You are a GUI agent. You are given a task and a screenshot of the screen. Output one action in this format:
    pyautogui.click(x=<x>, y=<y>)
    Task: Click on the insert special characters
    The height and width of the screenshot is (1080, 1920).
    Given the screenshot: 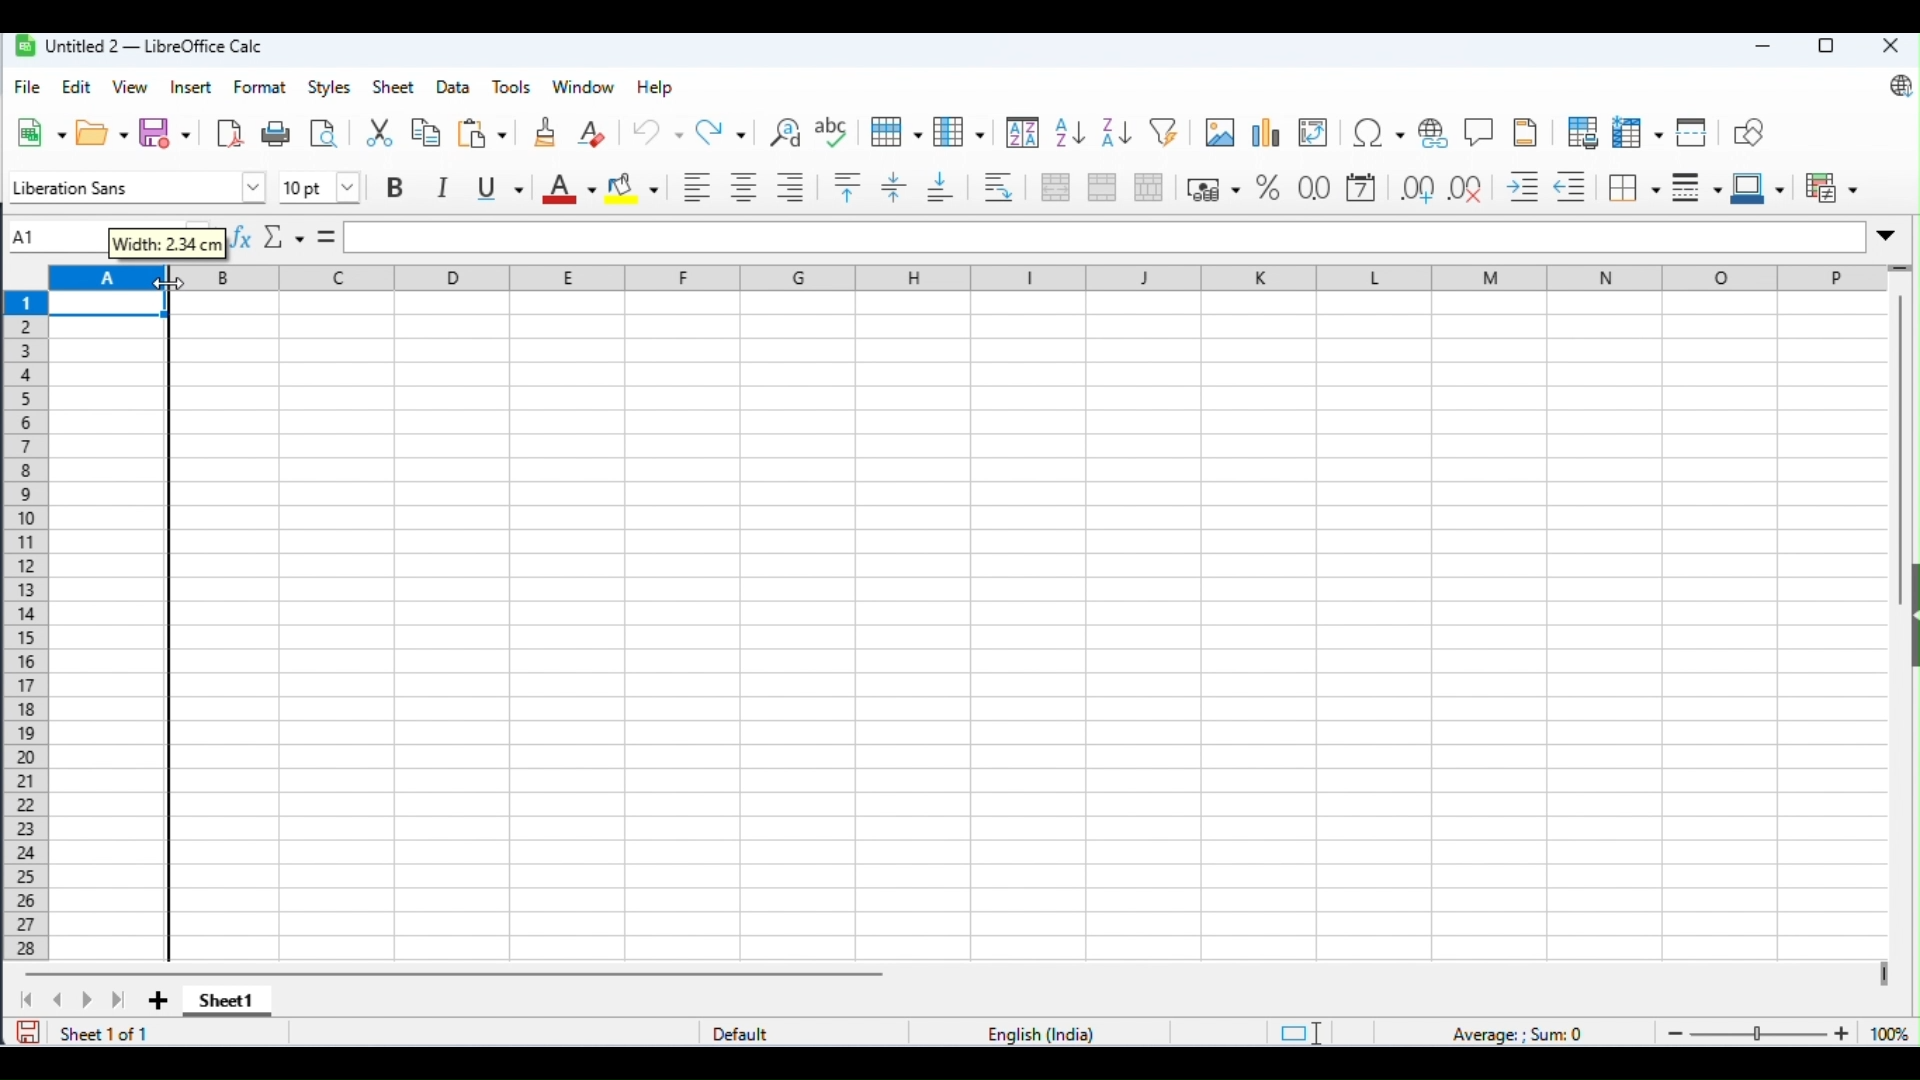 What is the action you would take?
    pyautogui.click(x=1380, y=134)
    